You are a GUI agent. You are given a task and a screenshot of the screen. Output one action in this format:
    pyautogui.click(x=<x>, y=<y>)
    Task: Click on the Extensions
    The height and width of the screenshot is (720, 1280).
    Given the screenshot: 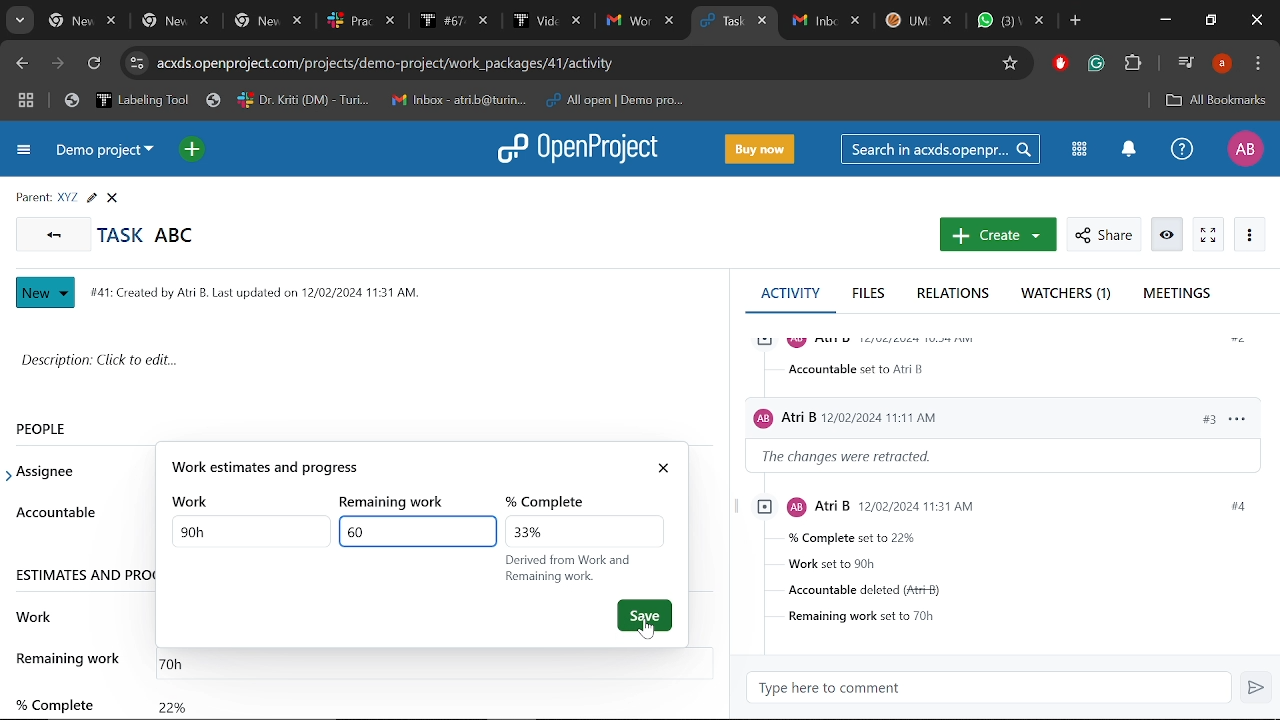 What is the action you would take?
    pyautogui.click(x=1135, y=64)
    